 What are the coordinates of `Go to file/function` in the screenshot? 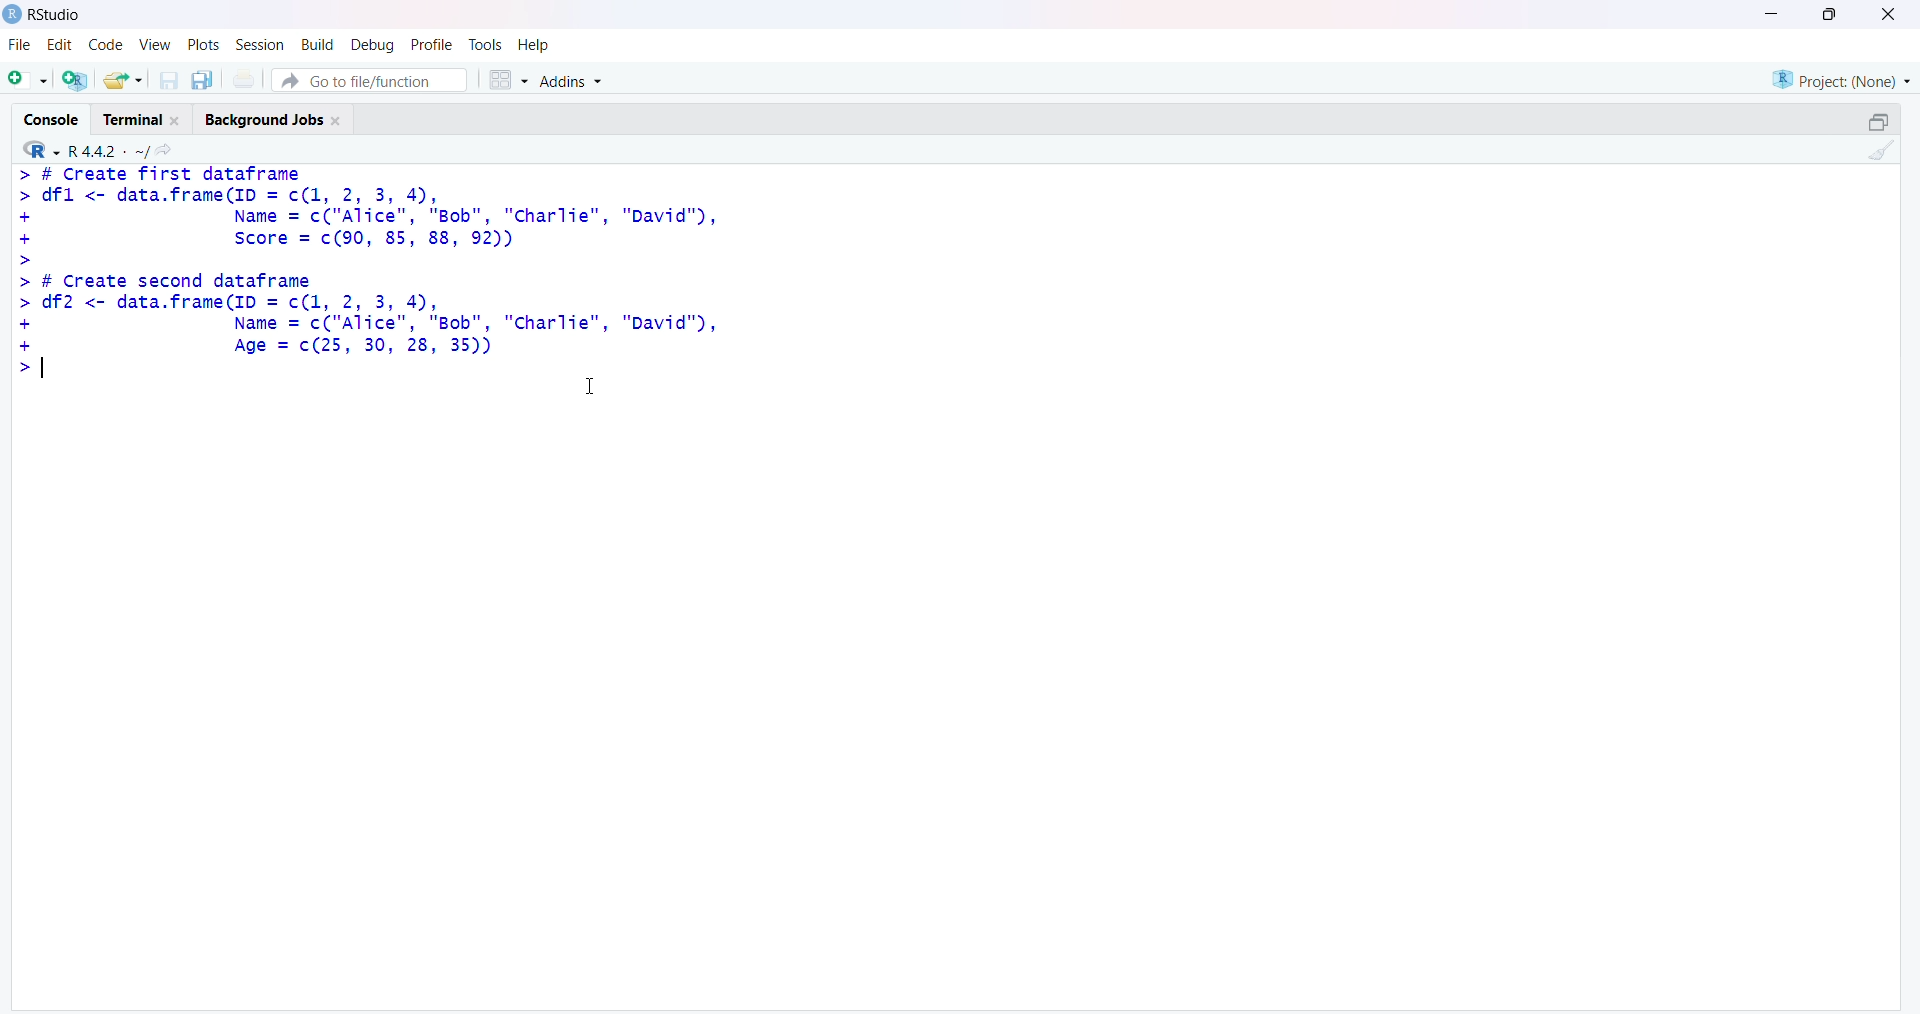 It's located at (370, 80).